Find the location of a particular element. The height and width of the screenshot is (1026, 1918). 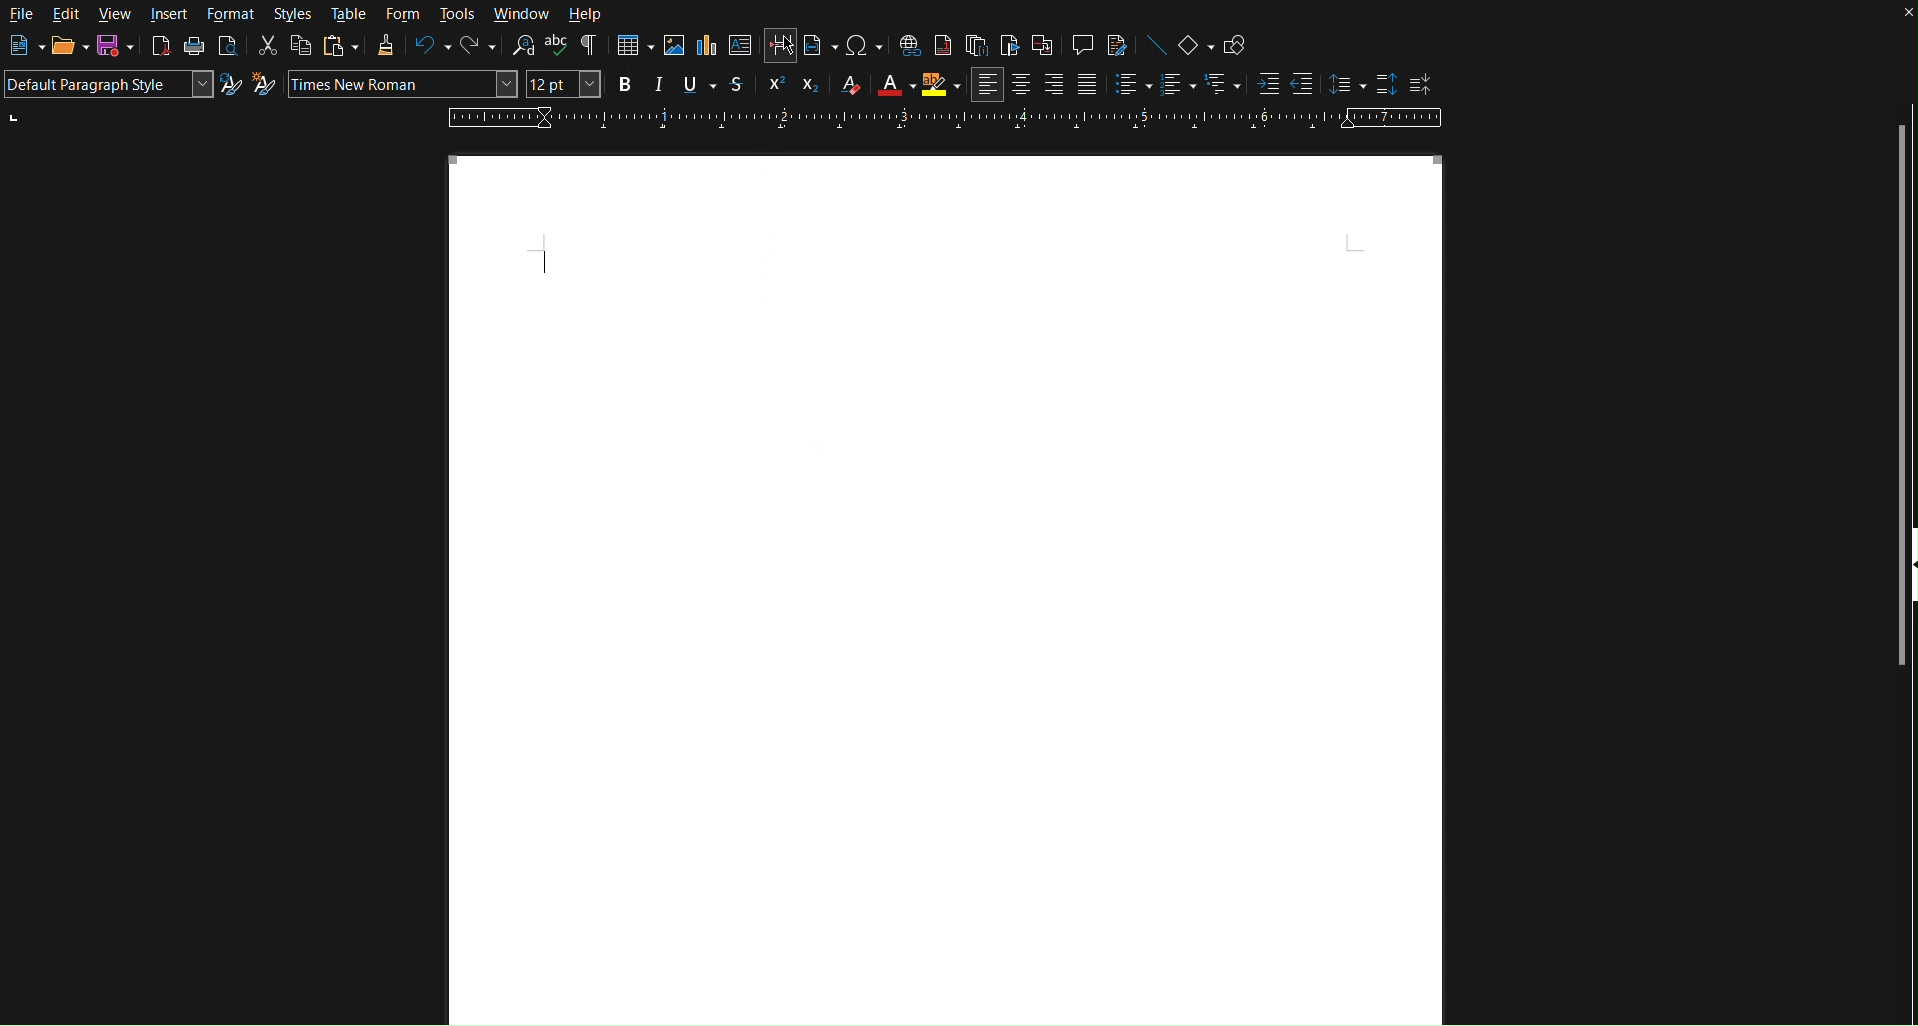

Toggle ordered list is located at coordinates (1176, 85).